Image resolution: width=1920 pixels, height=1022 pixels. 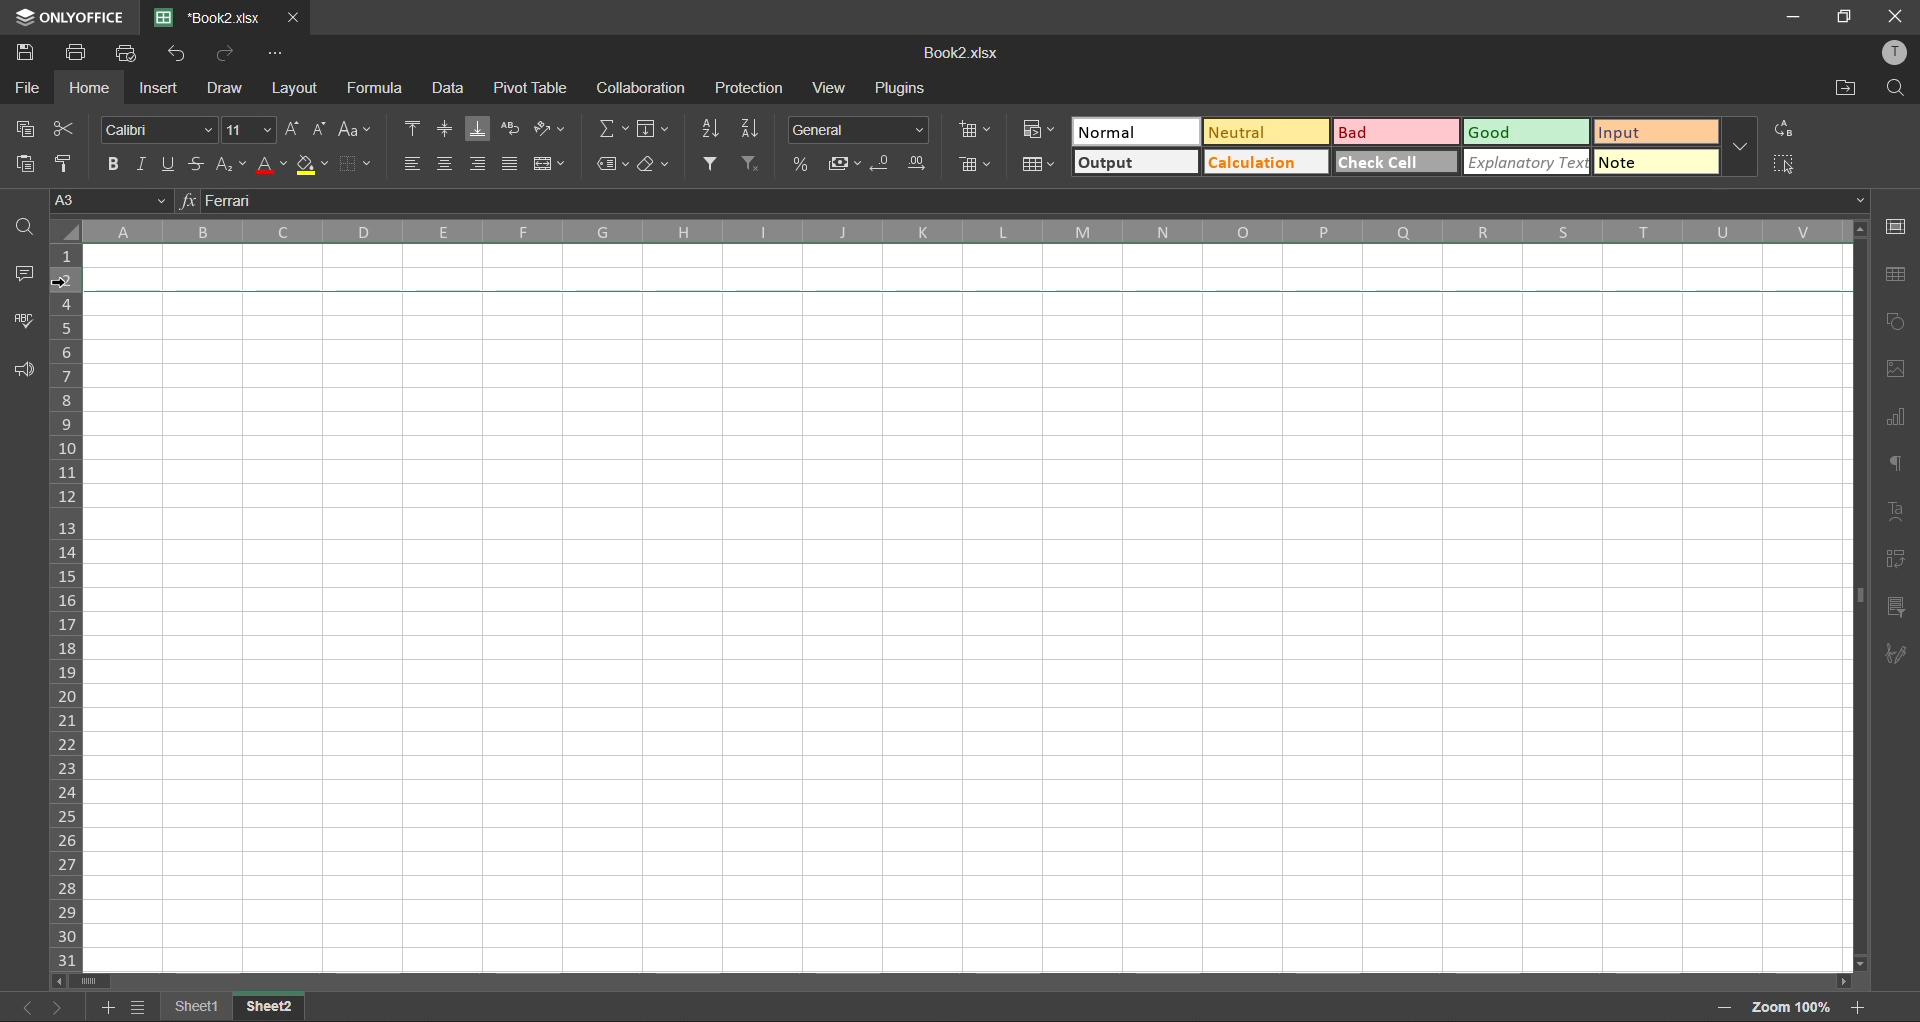 I want to click on align left, so click(x=416, y=163).